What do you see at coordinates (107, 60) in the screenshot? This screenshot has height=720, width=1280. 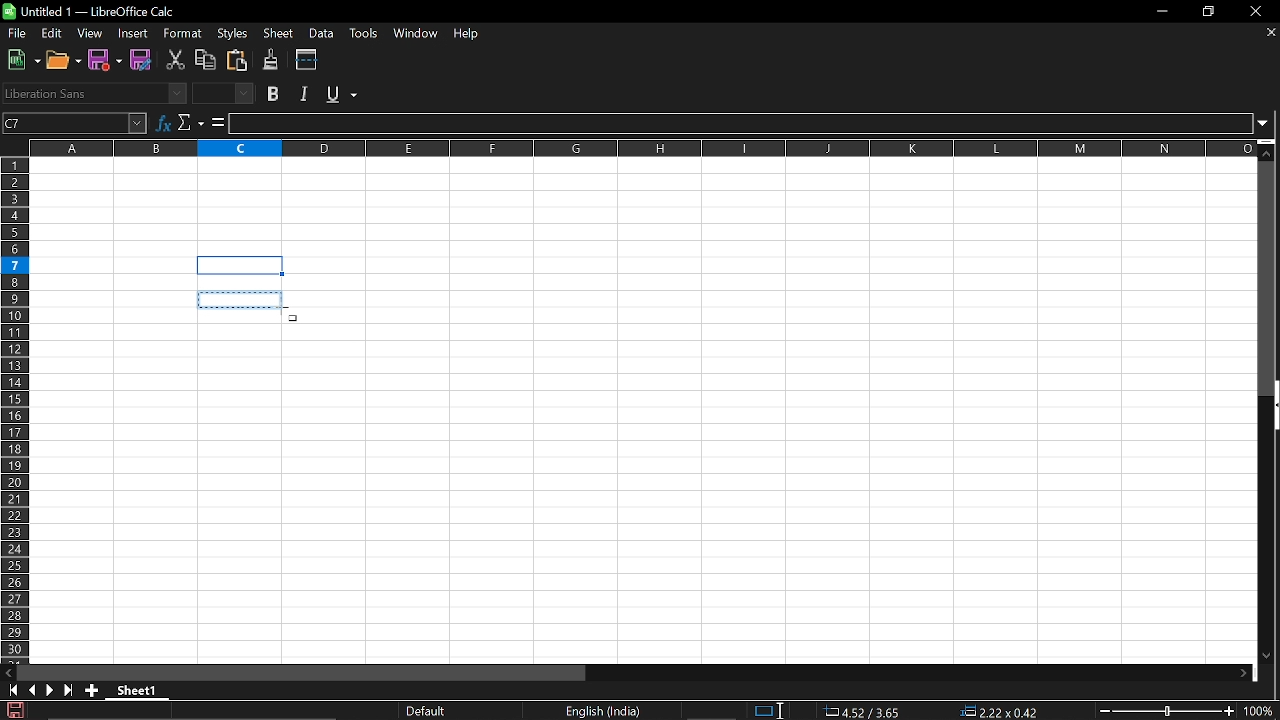 I see `Save` at bounding box center [107, 60].